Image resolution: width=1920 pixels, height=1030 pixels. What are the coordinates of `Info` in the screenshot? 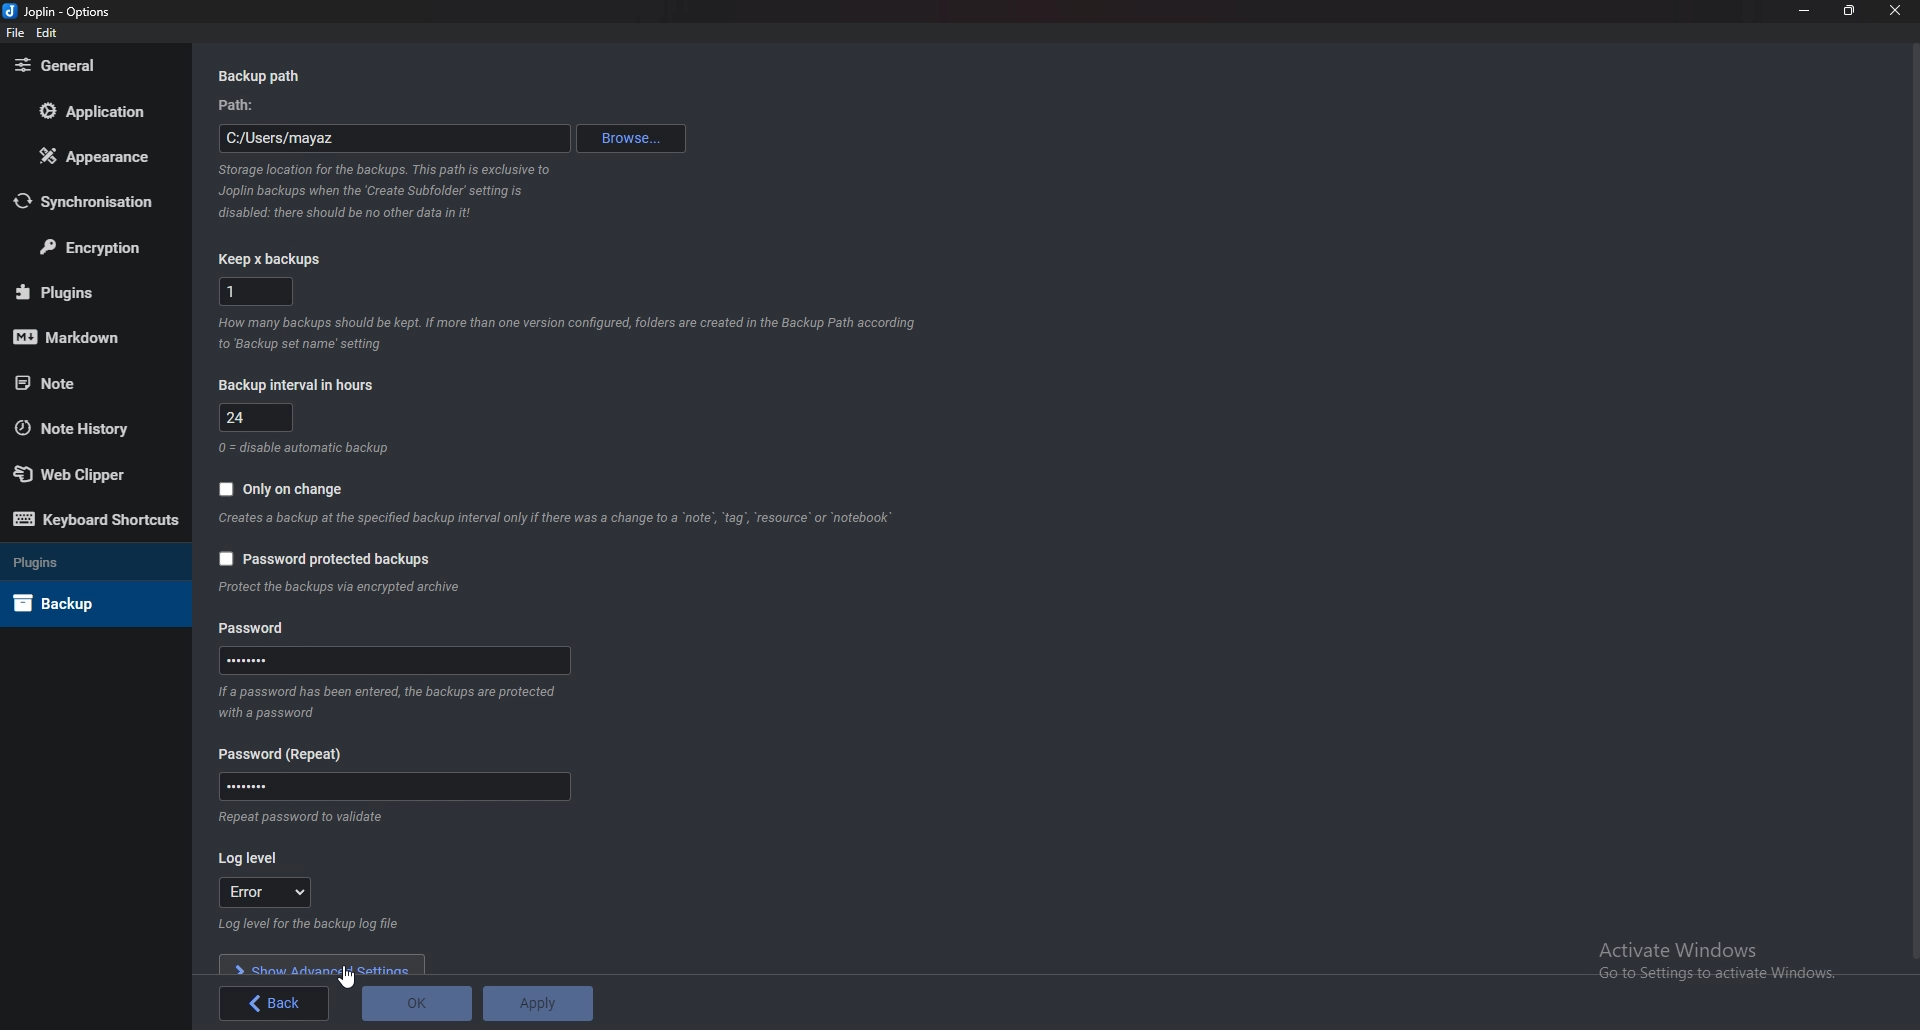 It's located at (390, 192).